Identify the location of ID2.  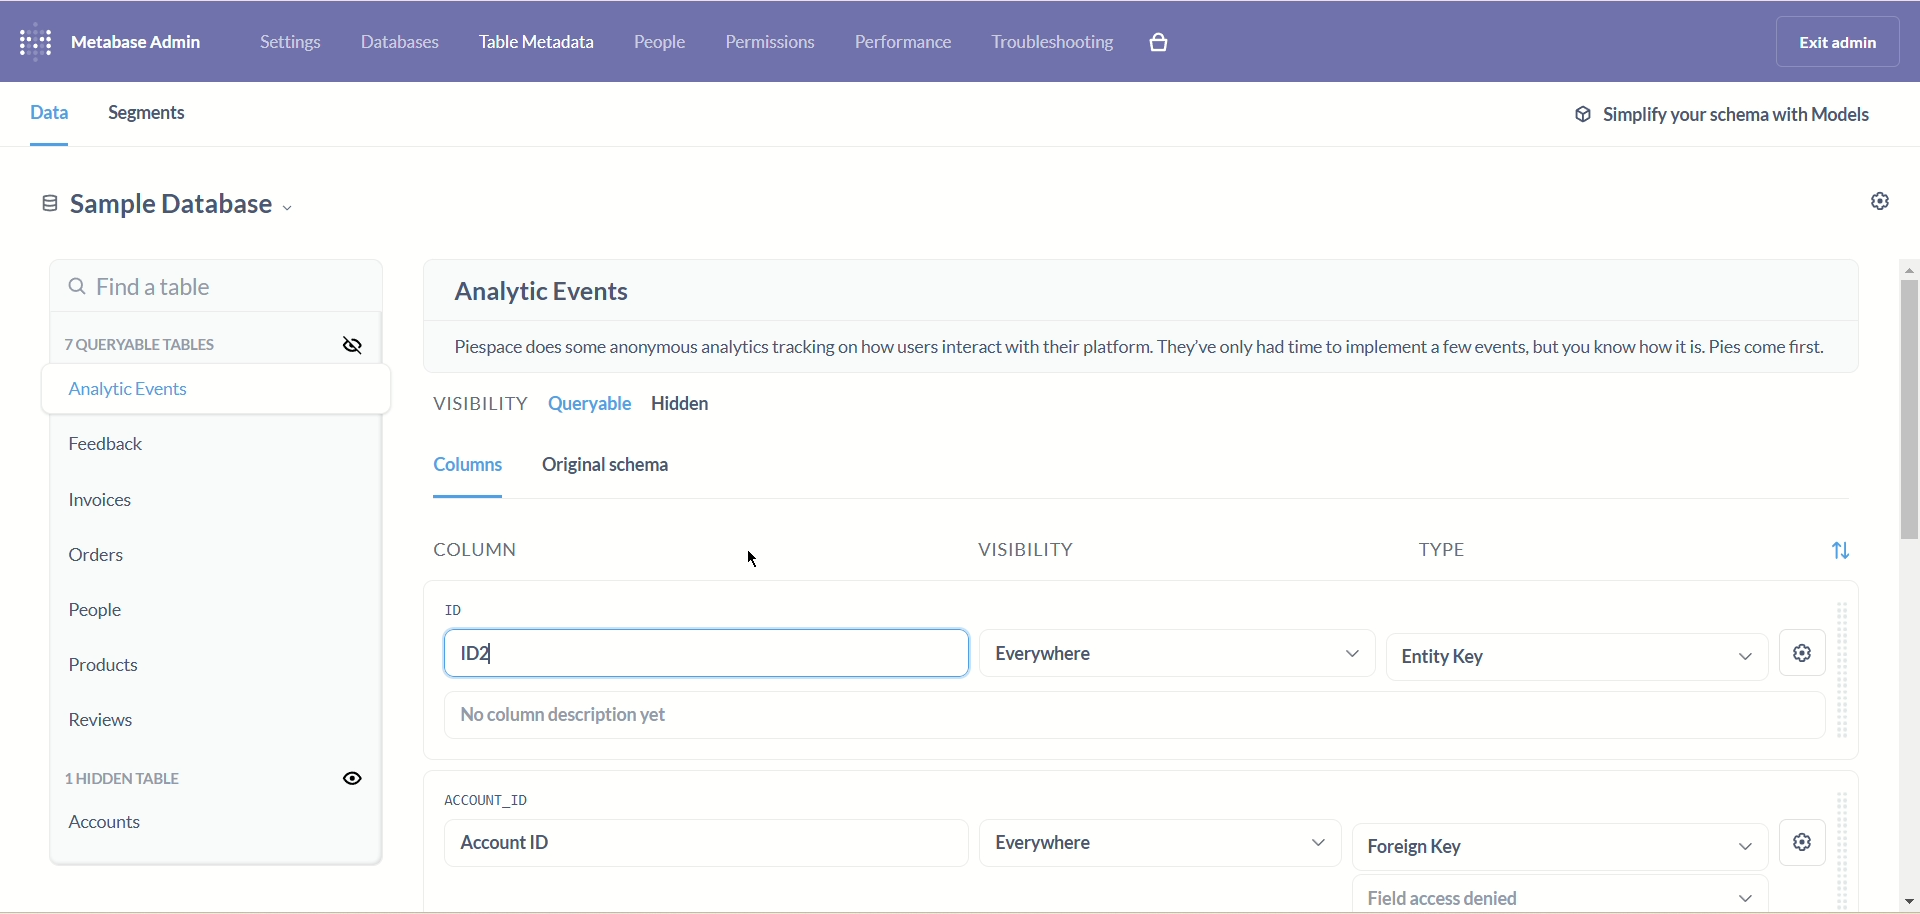
(704, 654).